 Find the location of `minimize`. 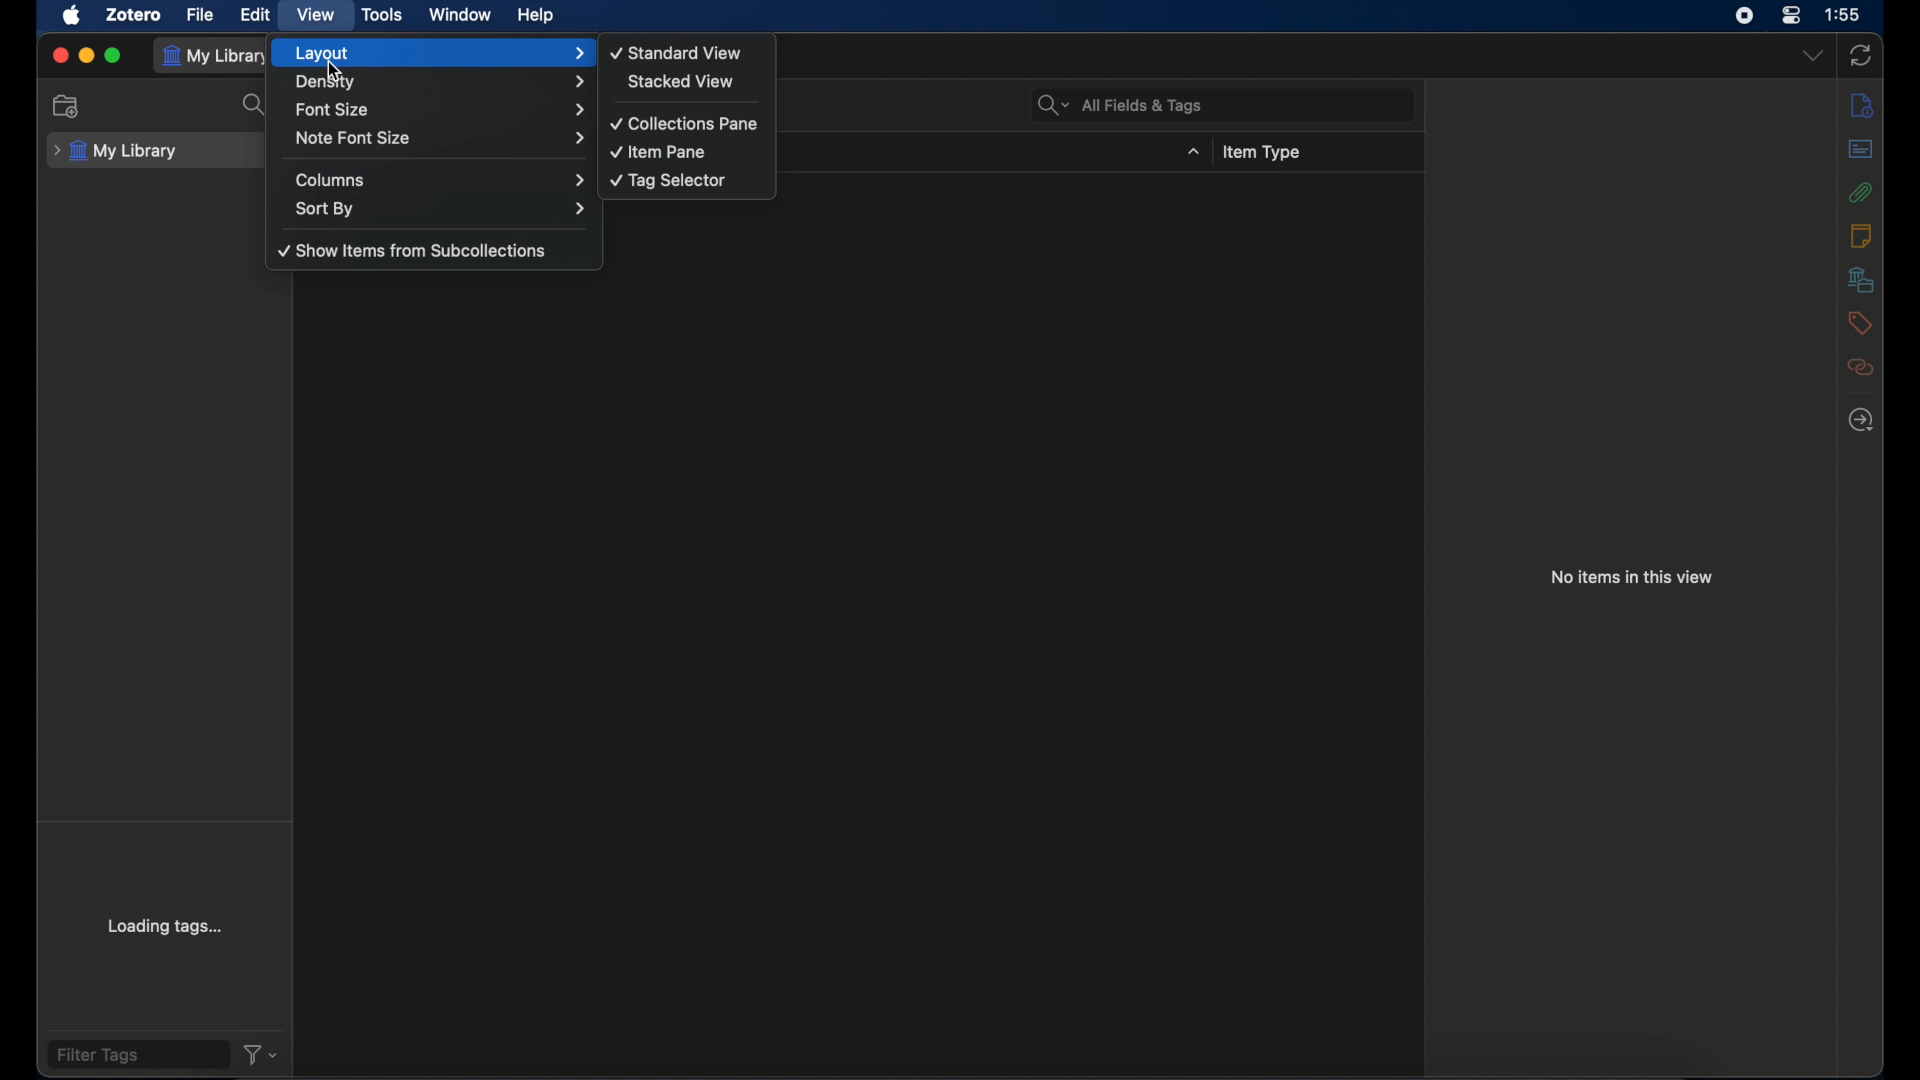

minimize is located at coordinates (86, 56).